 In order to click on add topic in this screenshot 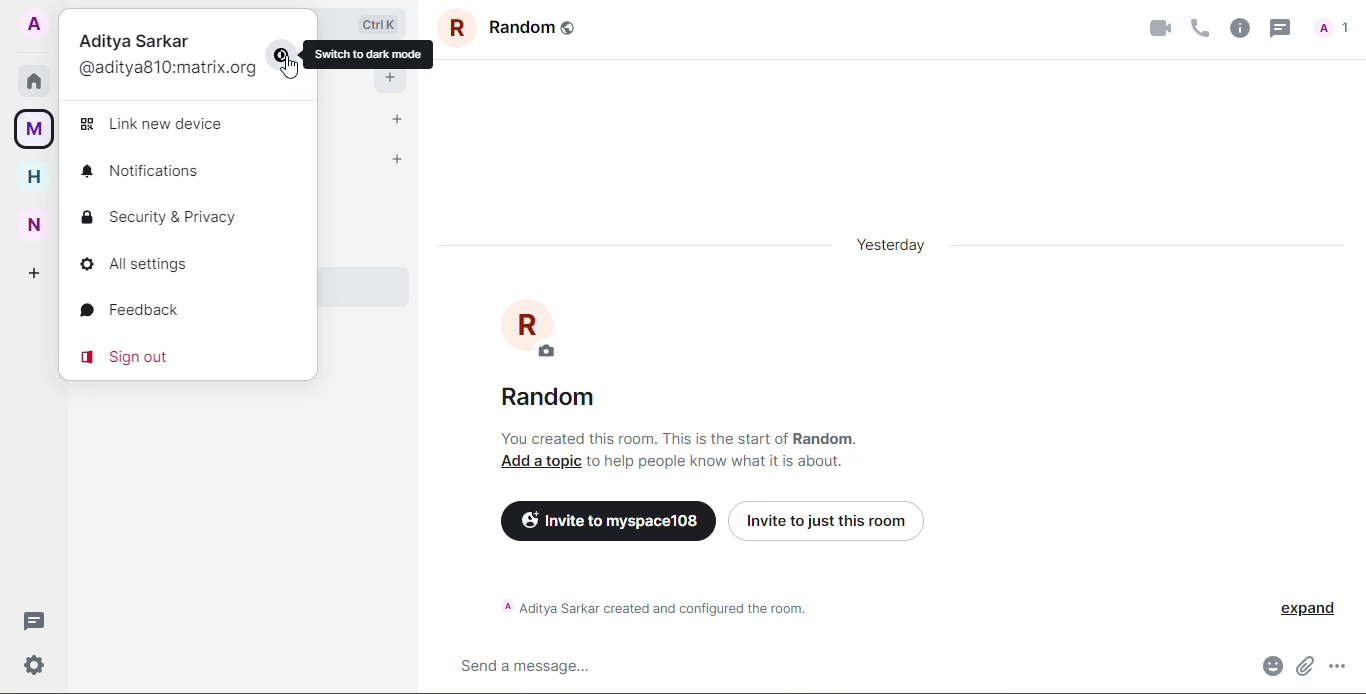, I will do `click(540, 462)`.